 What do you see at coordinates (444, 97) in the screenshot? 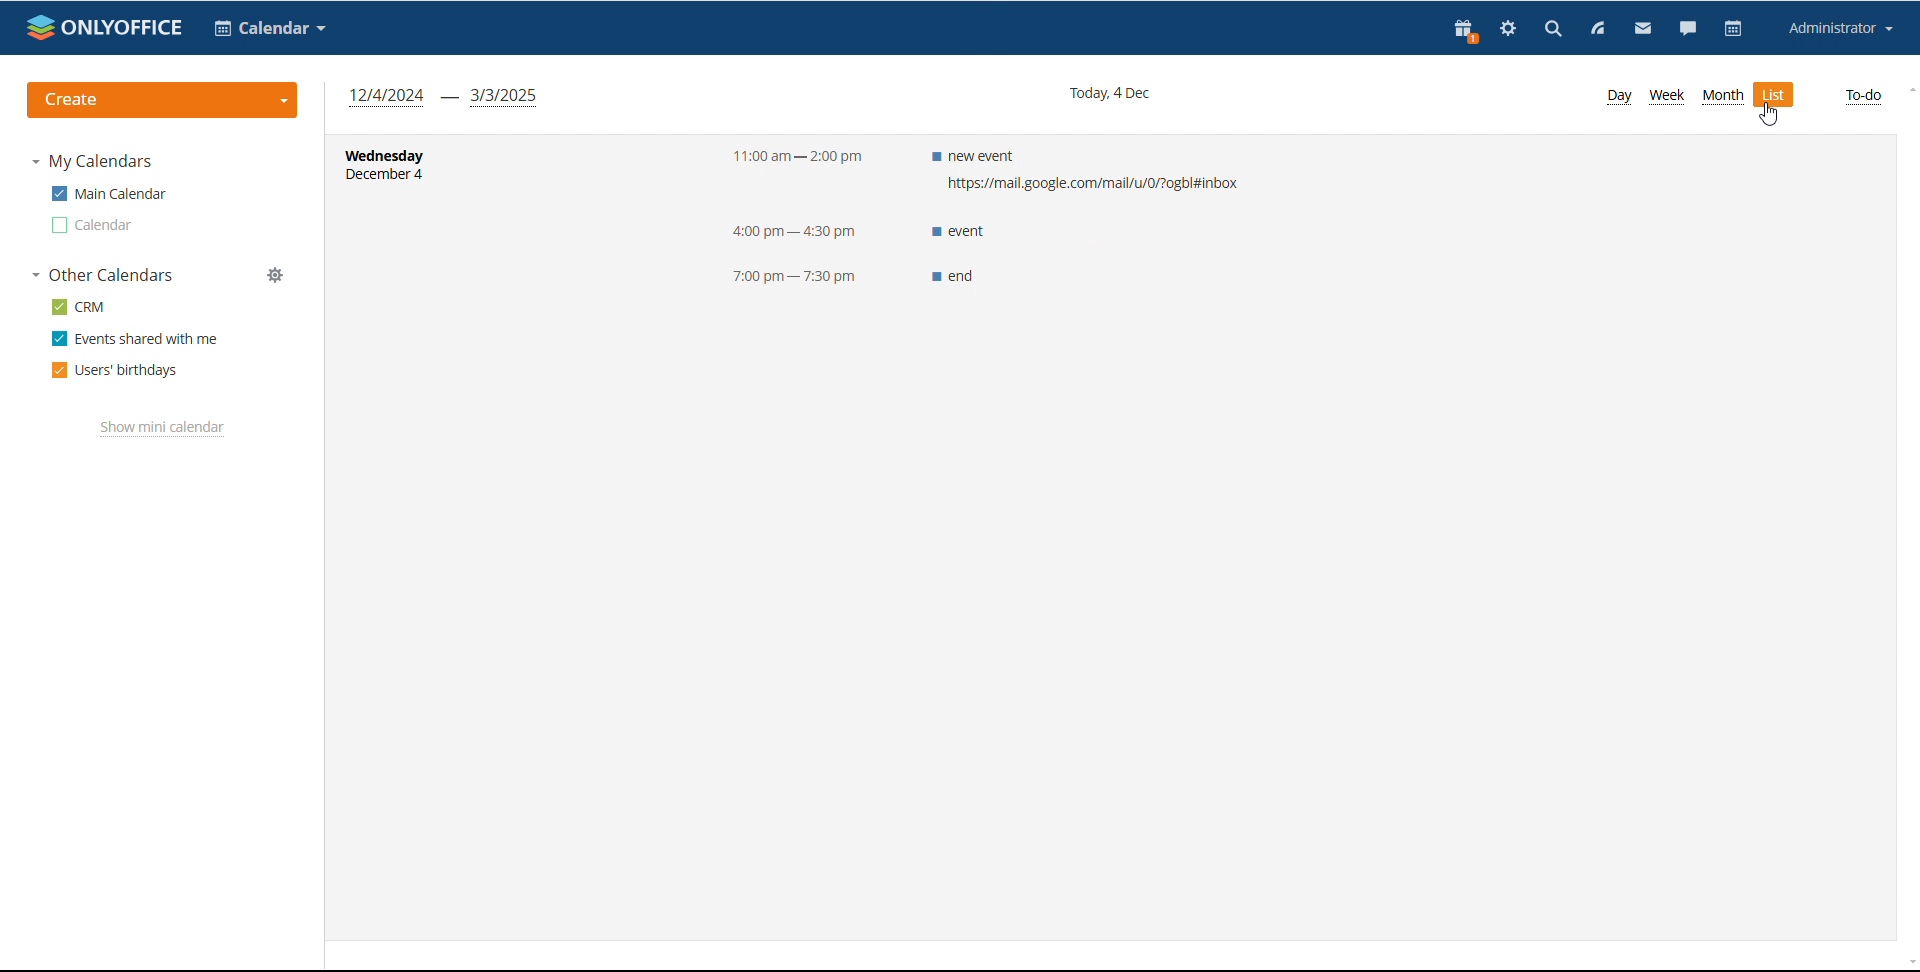
I see `span of 3 months` at bounding box center [444, 97].